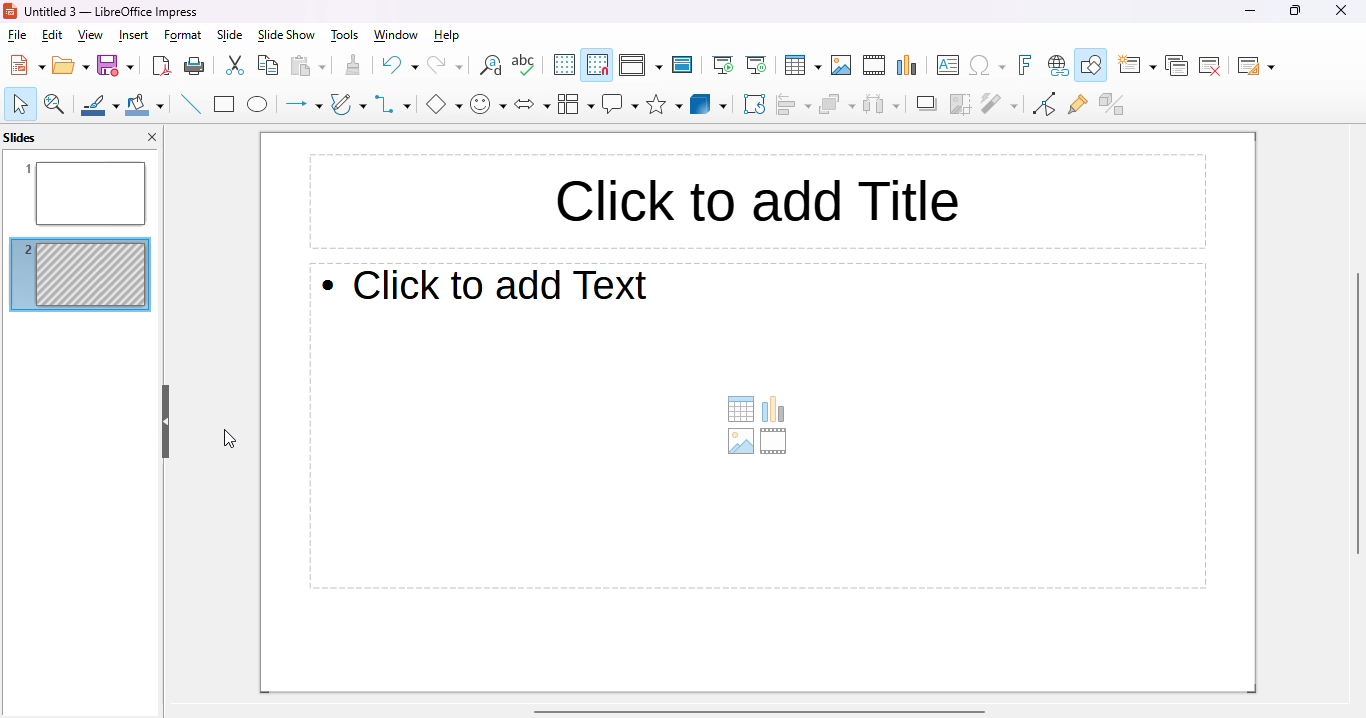 This screenshot has height=718, width=1366. What do you see at coordinates (774, 408) in the screenshot?
I see `insert chart` at bounding box center [774, 408].